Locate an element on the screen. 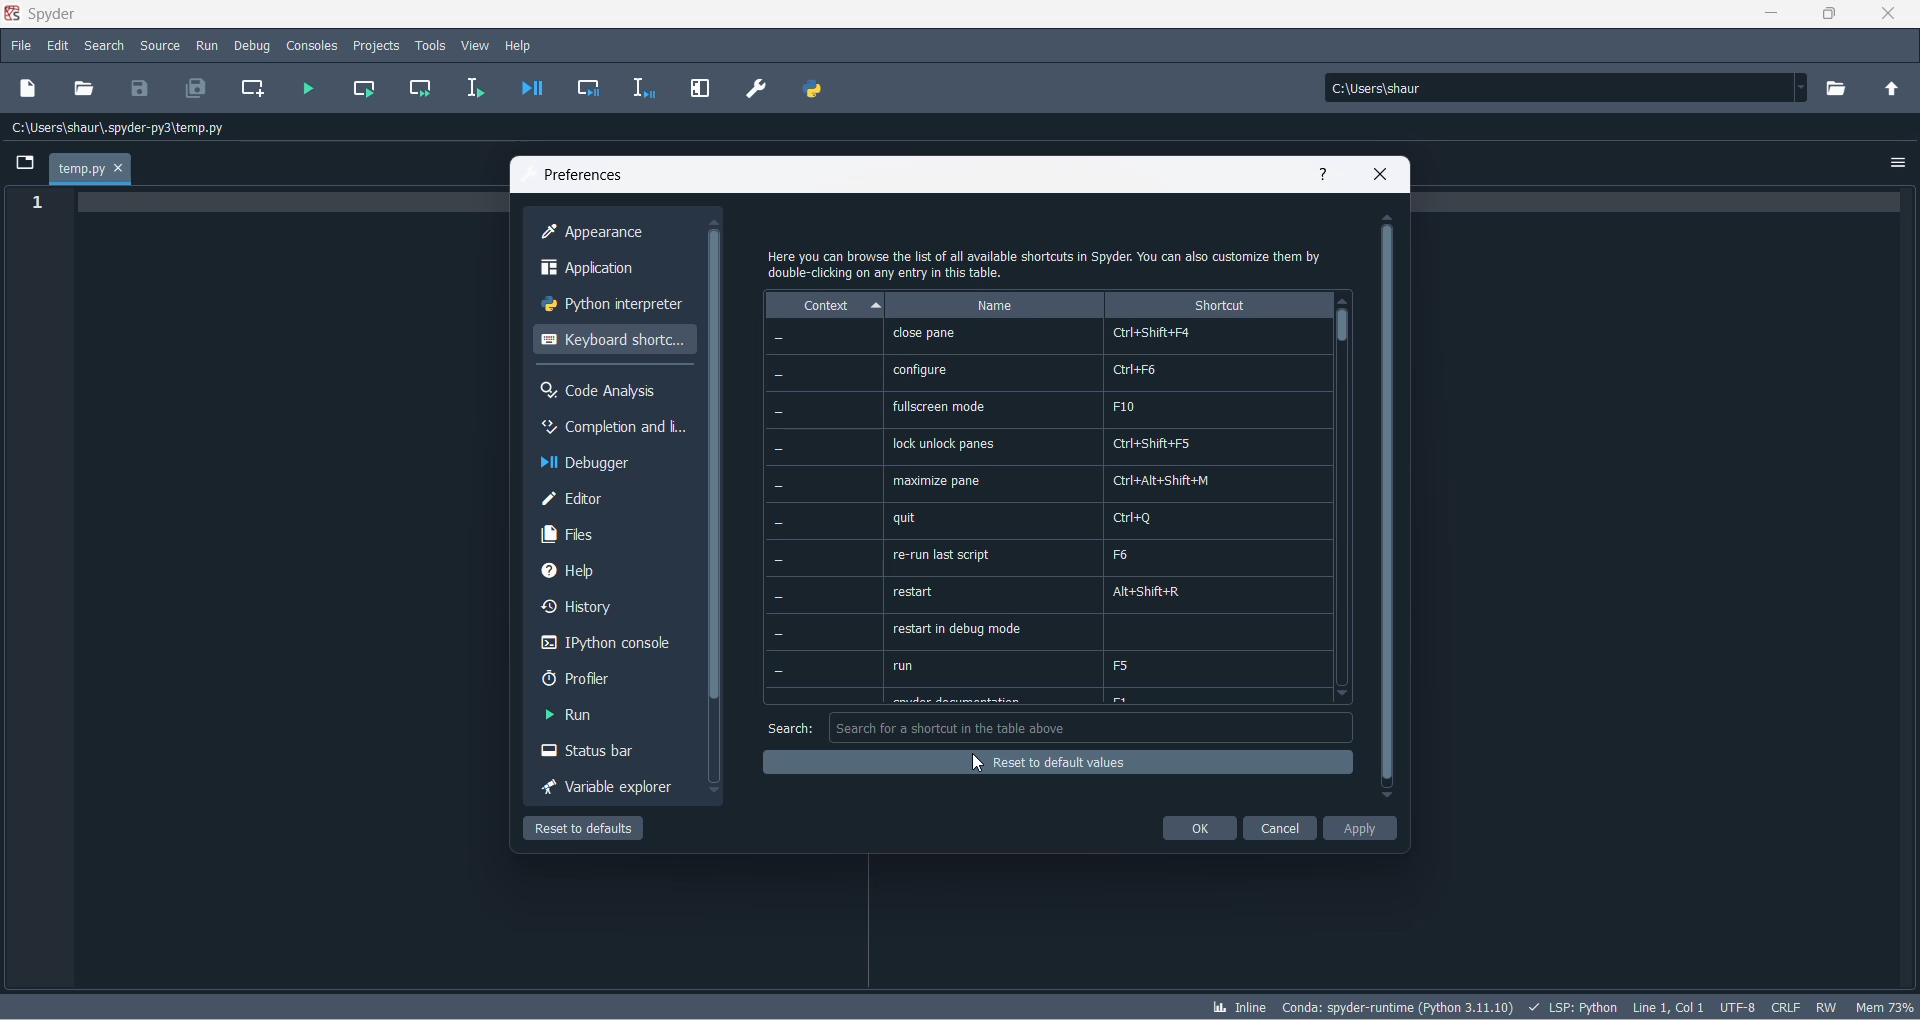  folder is located at coordinates (23, 165).